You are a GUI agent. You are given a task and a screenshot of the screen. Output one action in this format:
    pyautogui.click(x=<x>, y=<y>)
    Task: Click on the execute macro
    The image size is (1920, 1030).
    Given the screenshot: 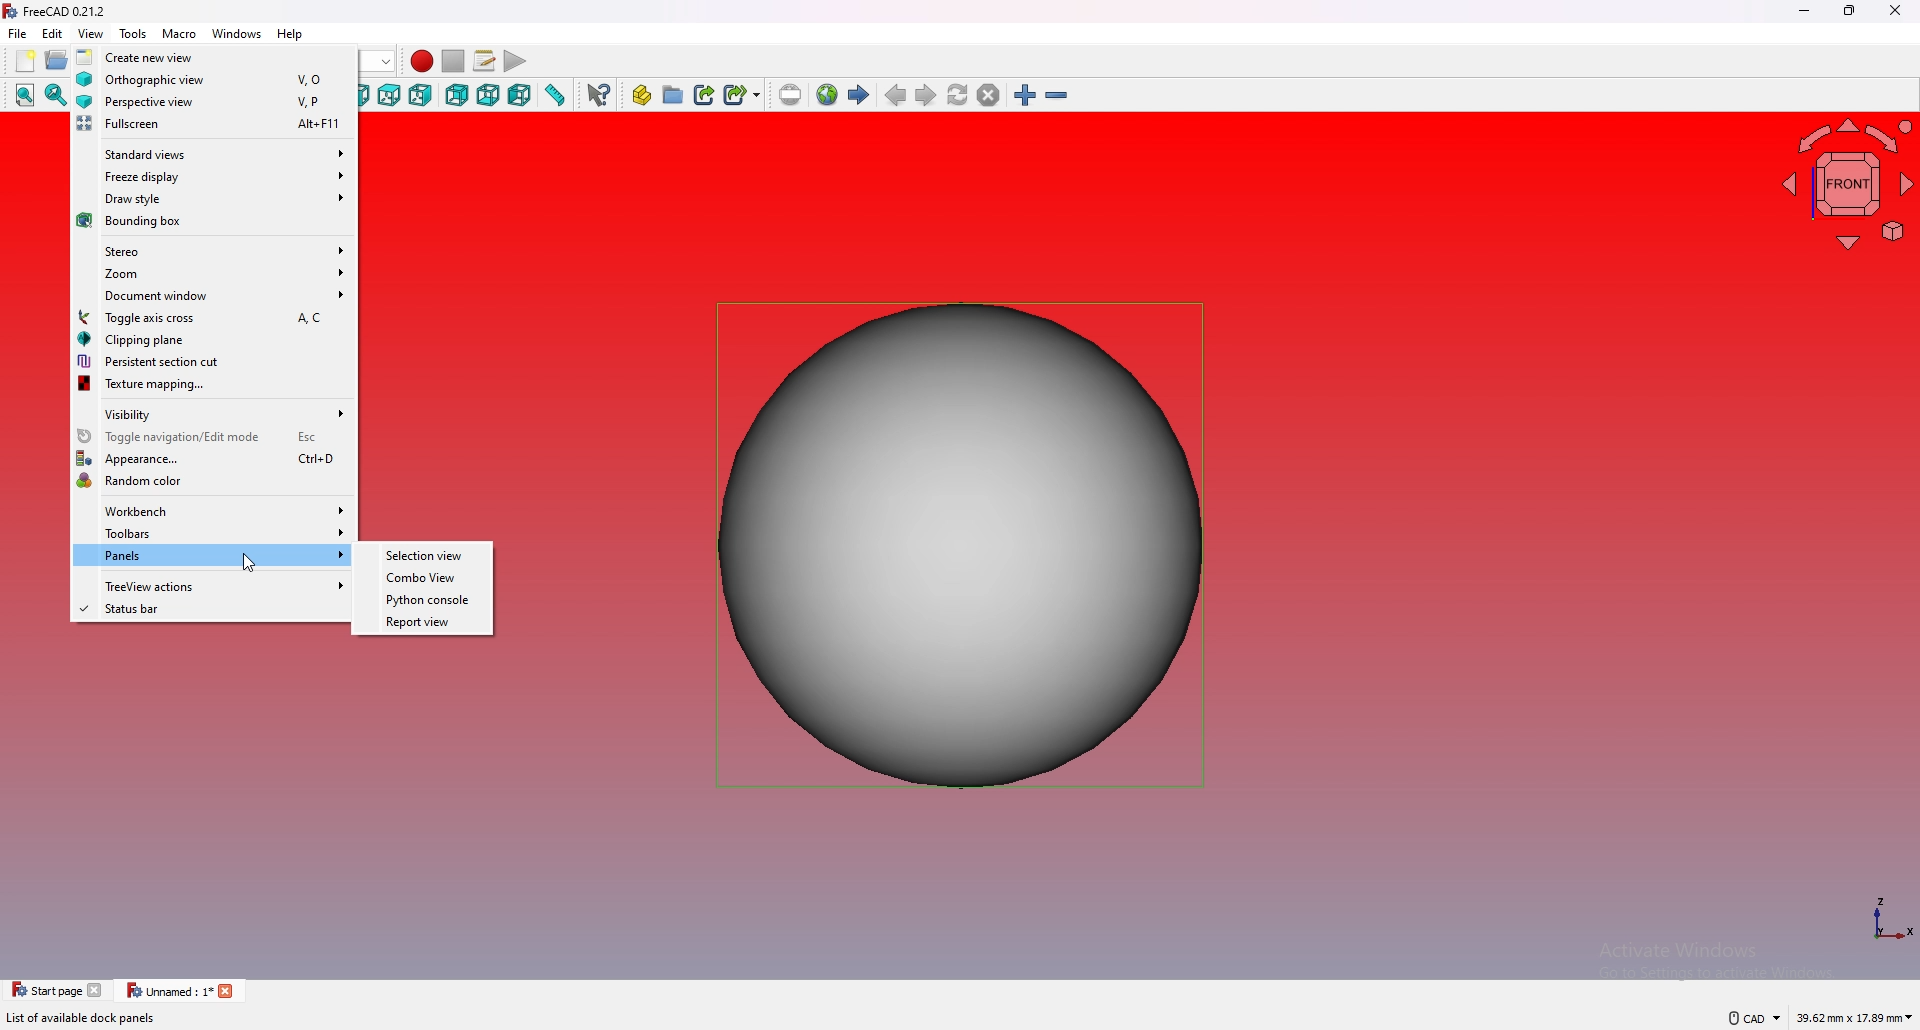 What is the action you would take?
    pyautogui.click(x=515, y=61)
    